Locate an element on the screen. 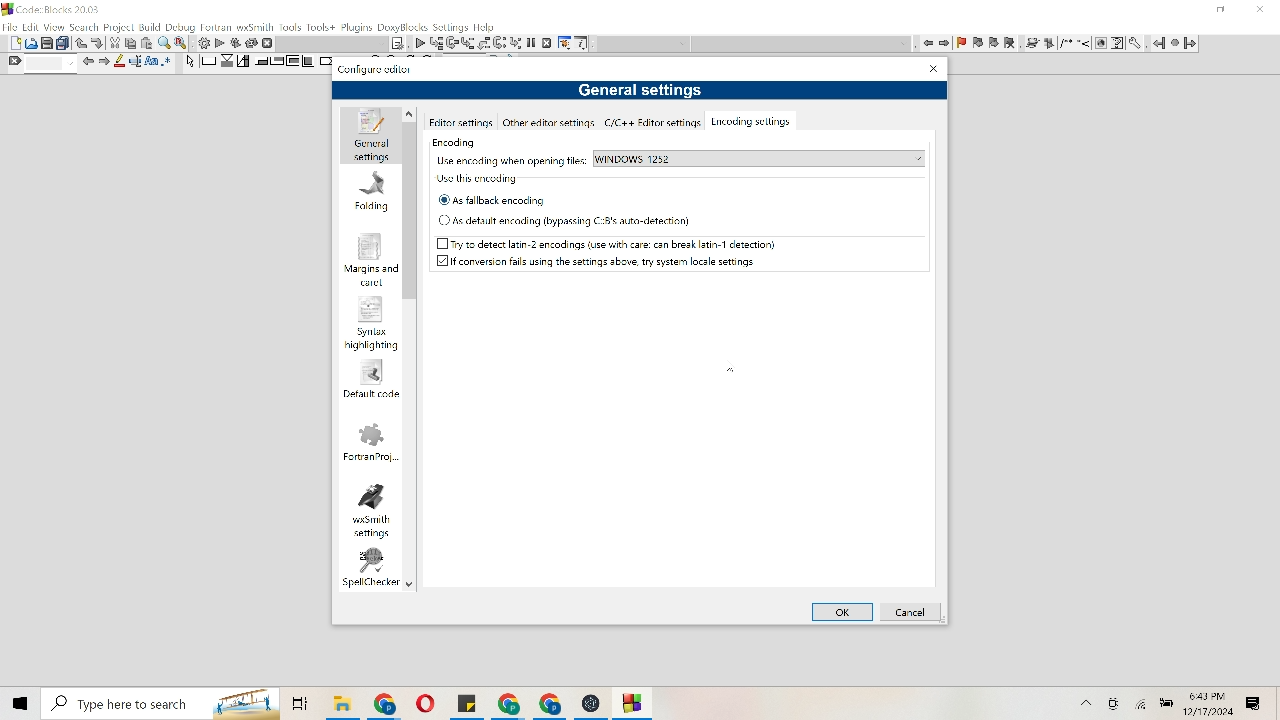  Cancel is located at coordinates (268, 43).